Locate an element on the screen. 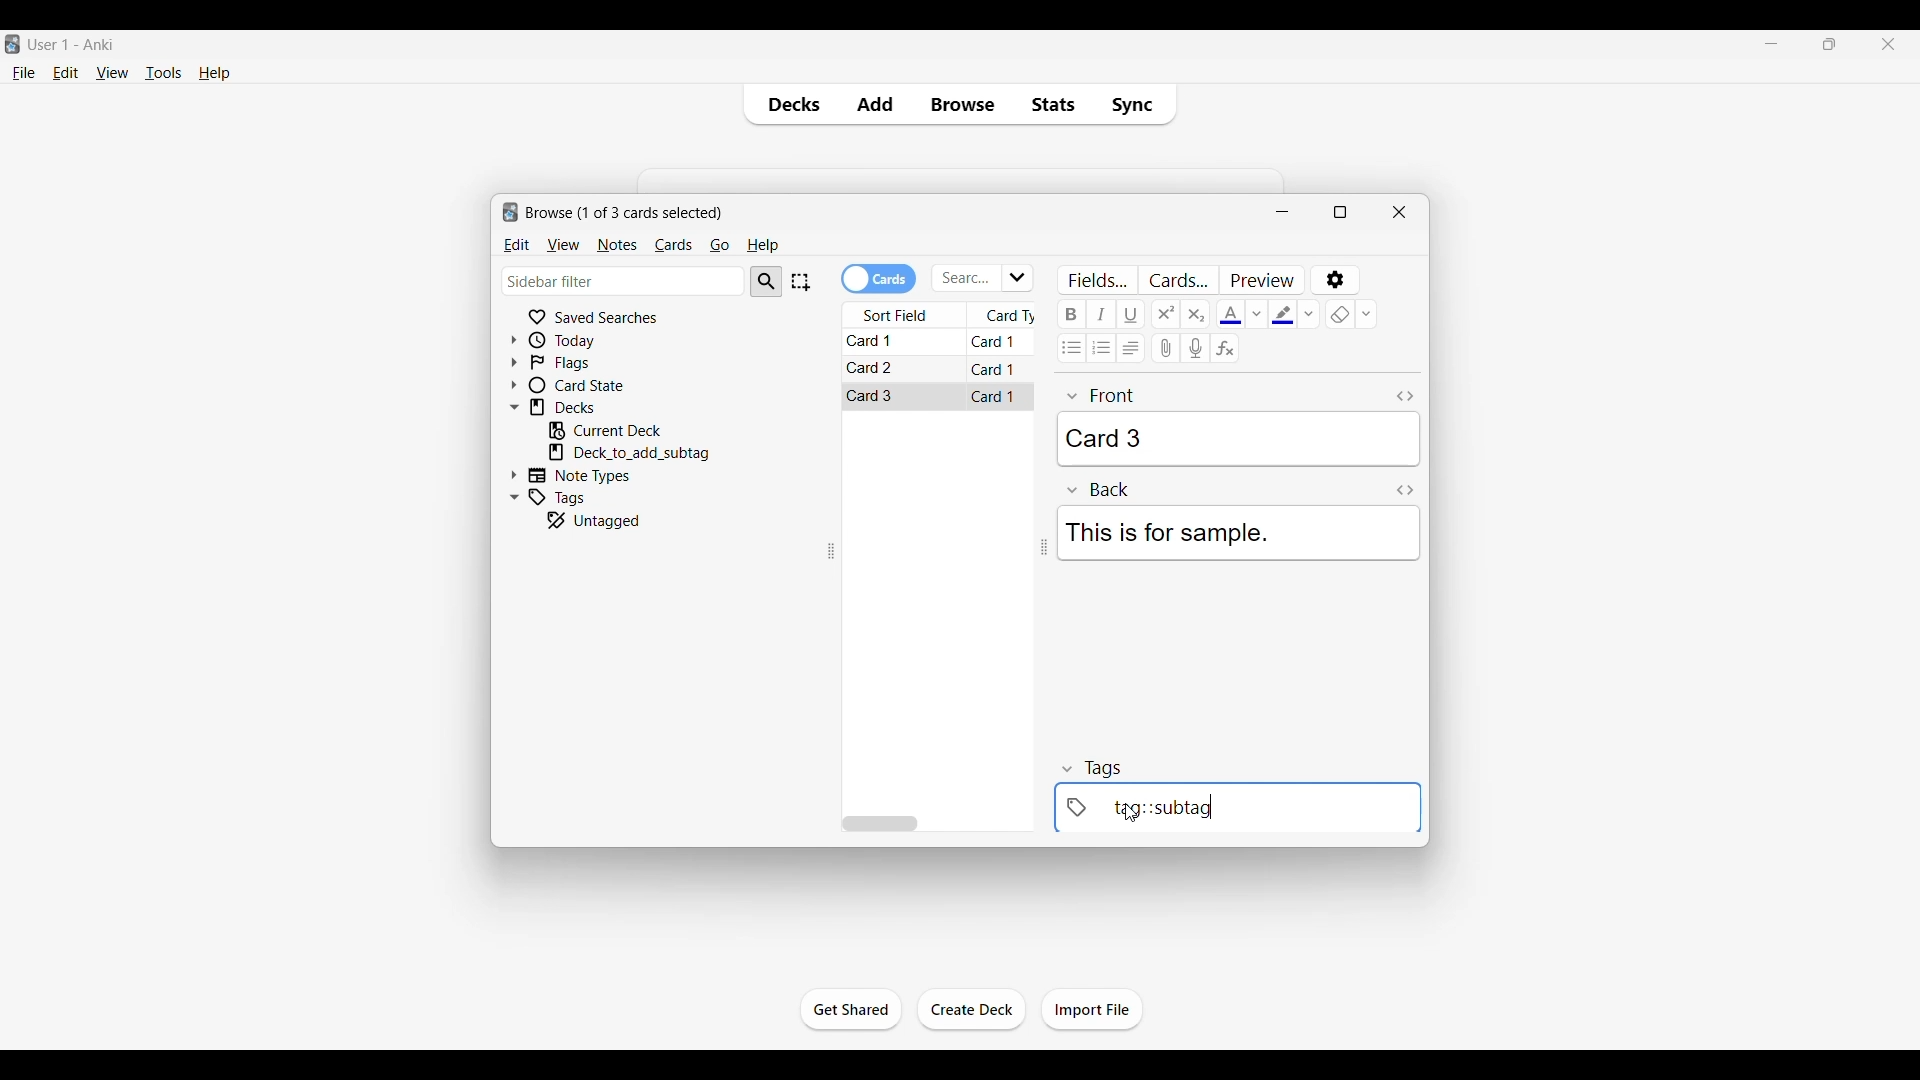 The height and width of the screenshot is (1080, 1920). Notes menu is located at coordinates (617, 246).